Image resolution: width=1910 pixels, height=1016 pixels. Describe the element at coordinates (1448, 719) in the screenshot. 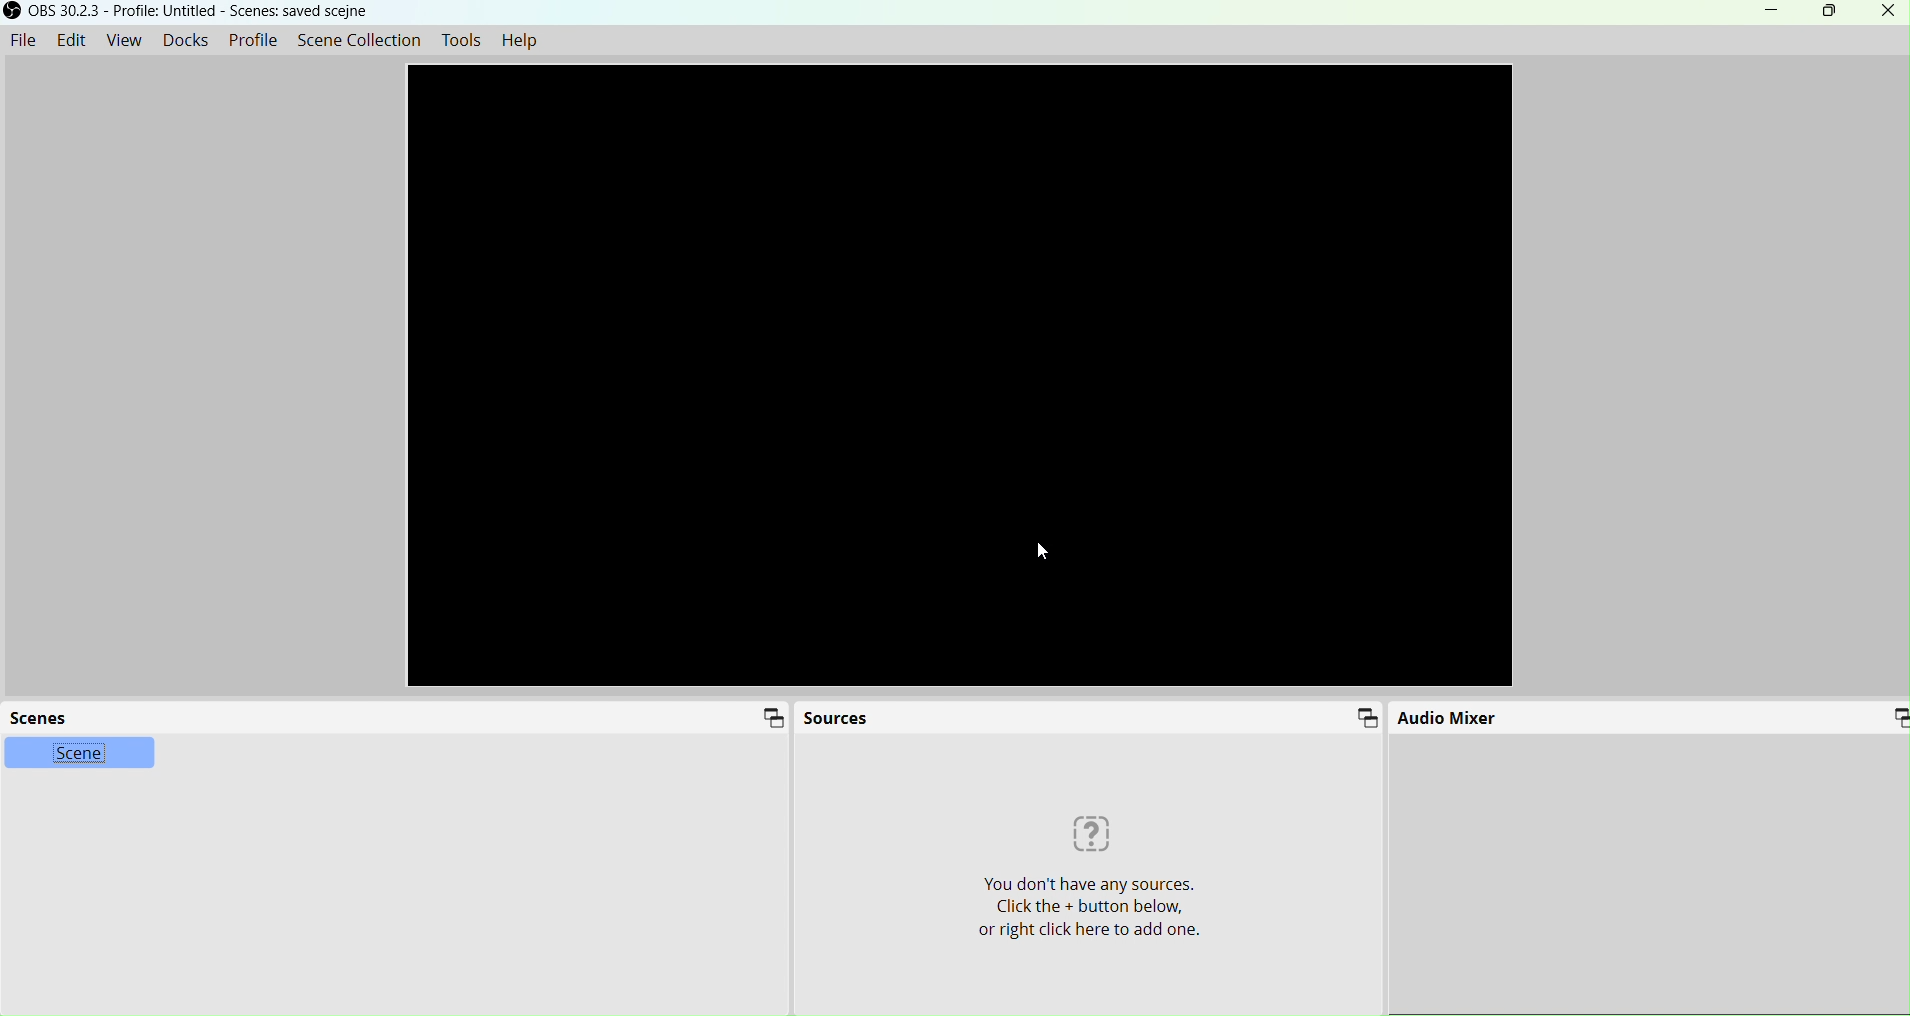

I see `Audio Mixer` at that location.